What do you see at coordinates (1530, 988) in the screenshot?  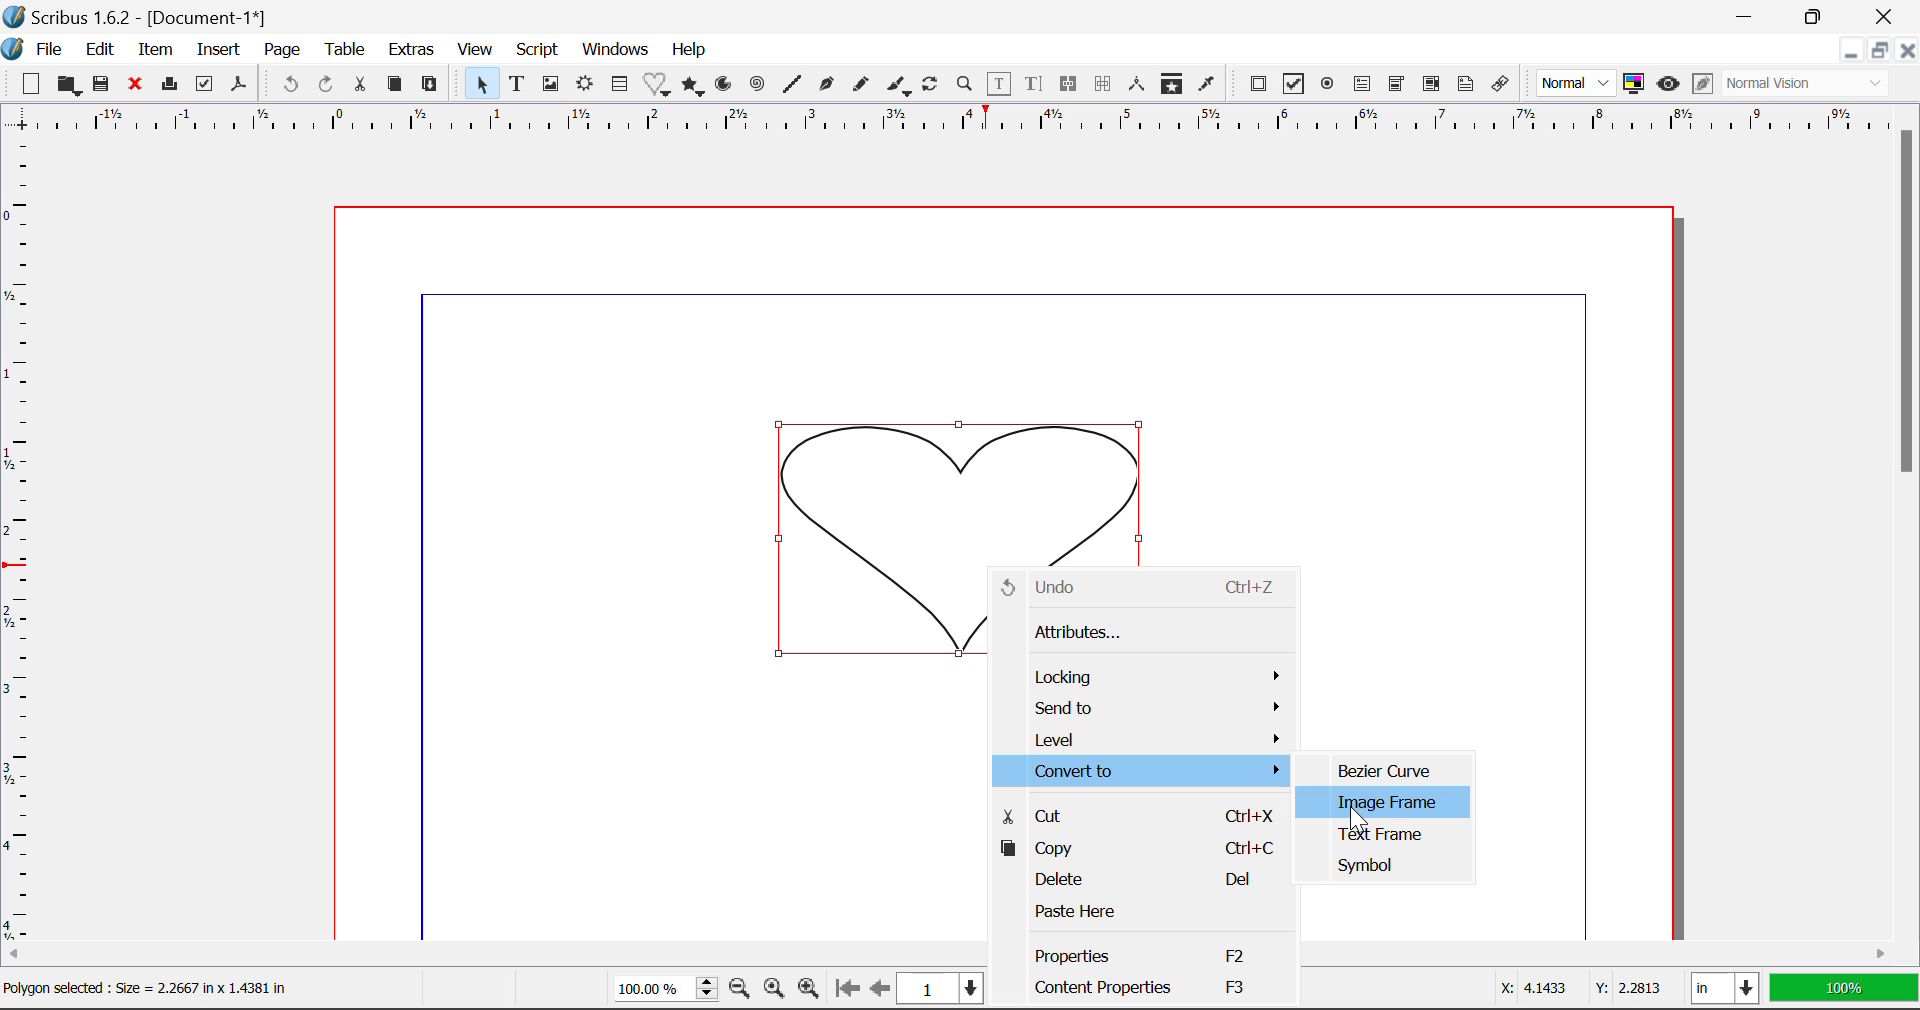 I see `X: 4.1433` at bounding box center [1530, 988].